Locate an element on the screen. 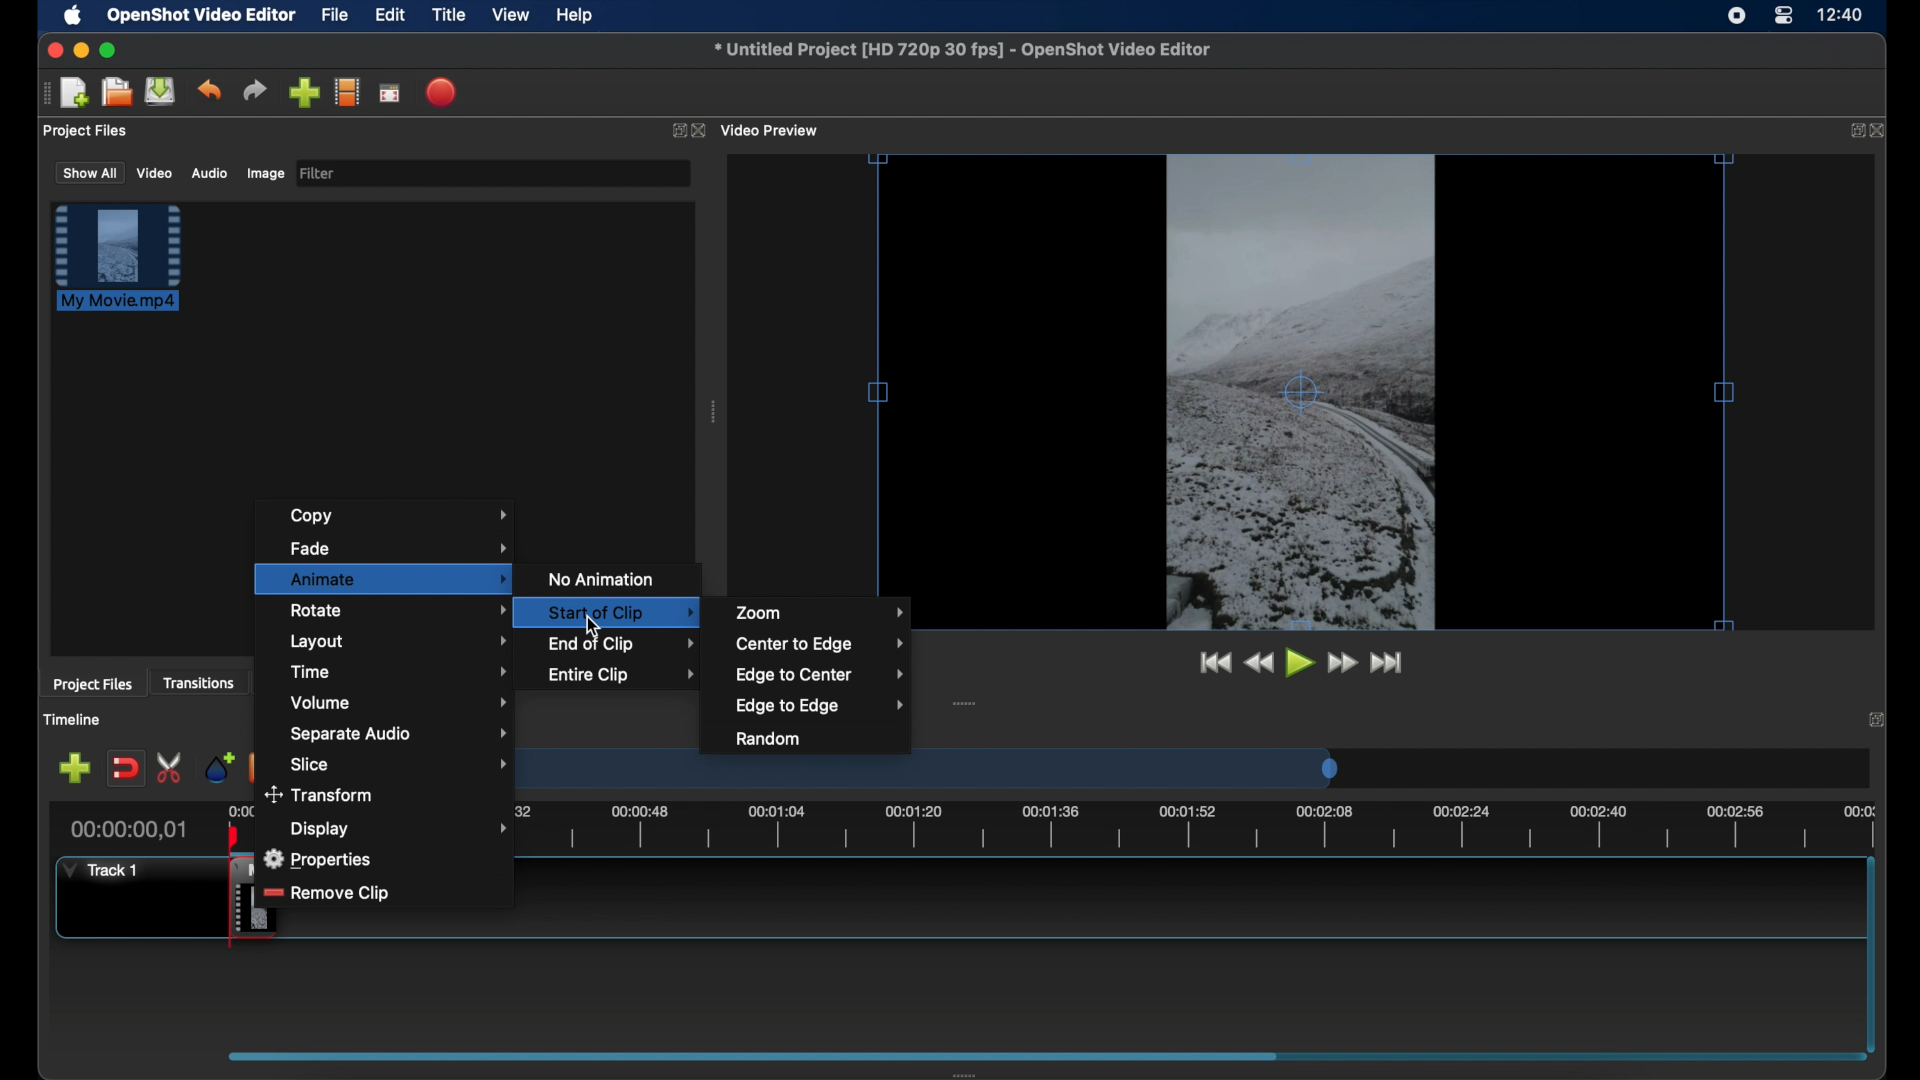 This screenshot has height=1080, width=1920. project files is located at coordinates (86, 131).